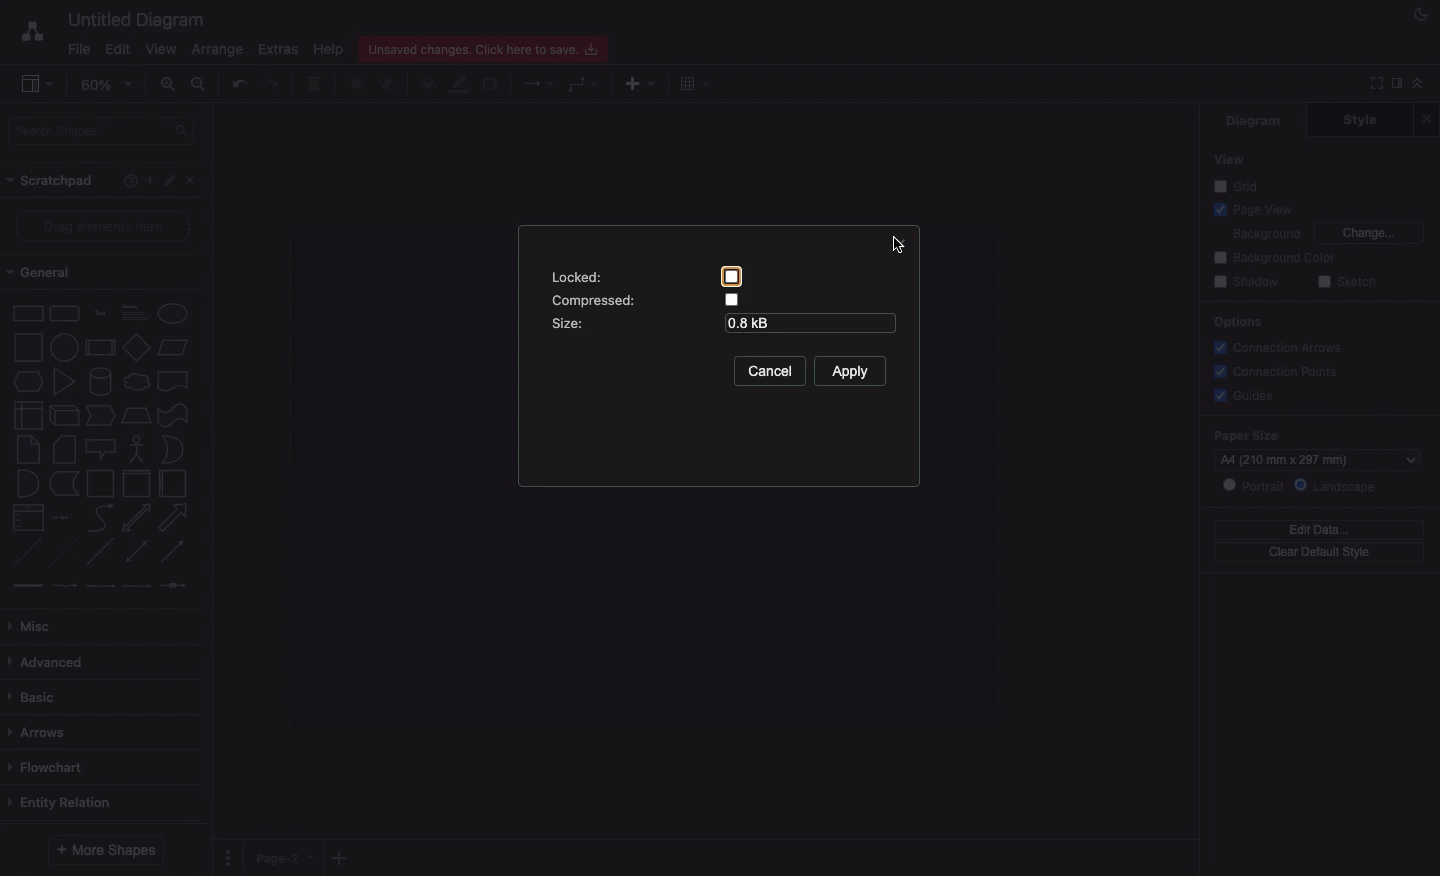 This screenshot has width=1440, height=876. What do you see at coordinates (905, 241) in the screenshot?
I see `Cursor` at bounding box center [905, 241].